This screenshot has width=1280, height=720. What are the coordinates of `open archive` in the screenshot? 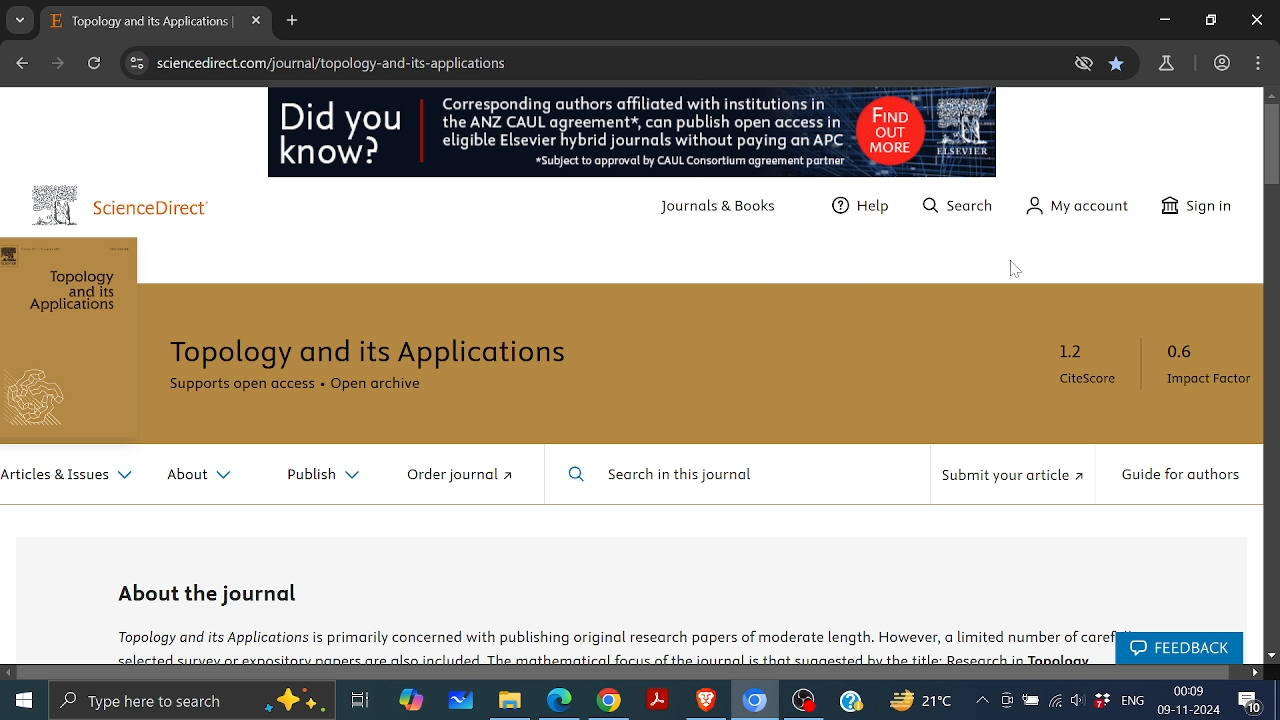 It's located at (393, 388).